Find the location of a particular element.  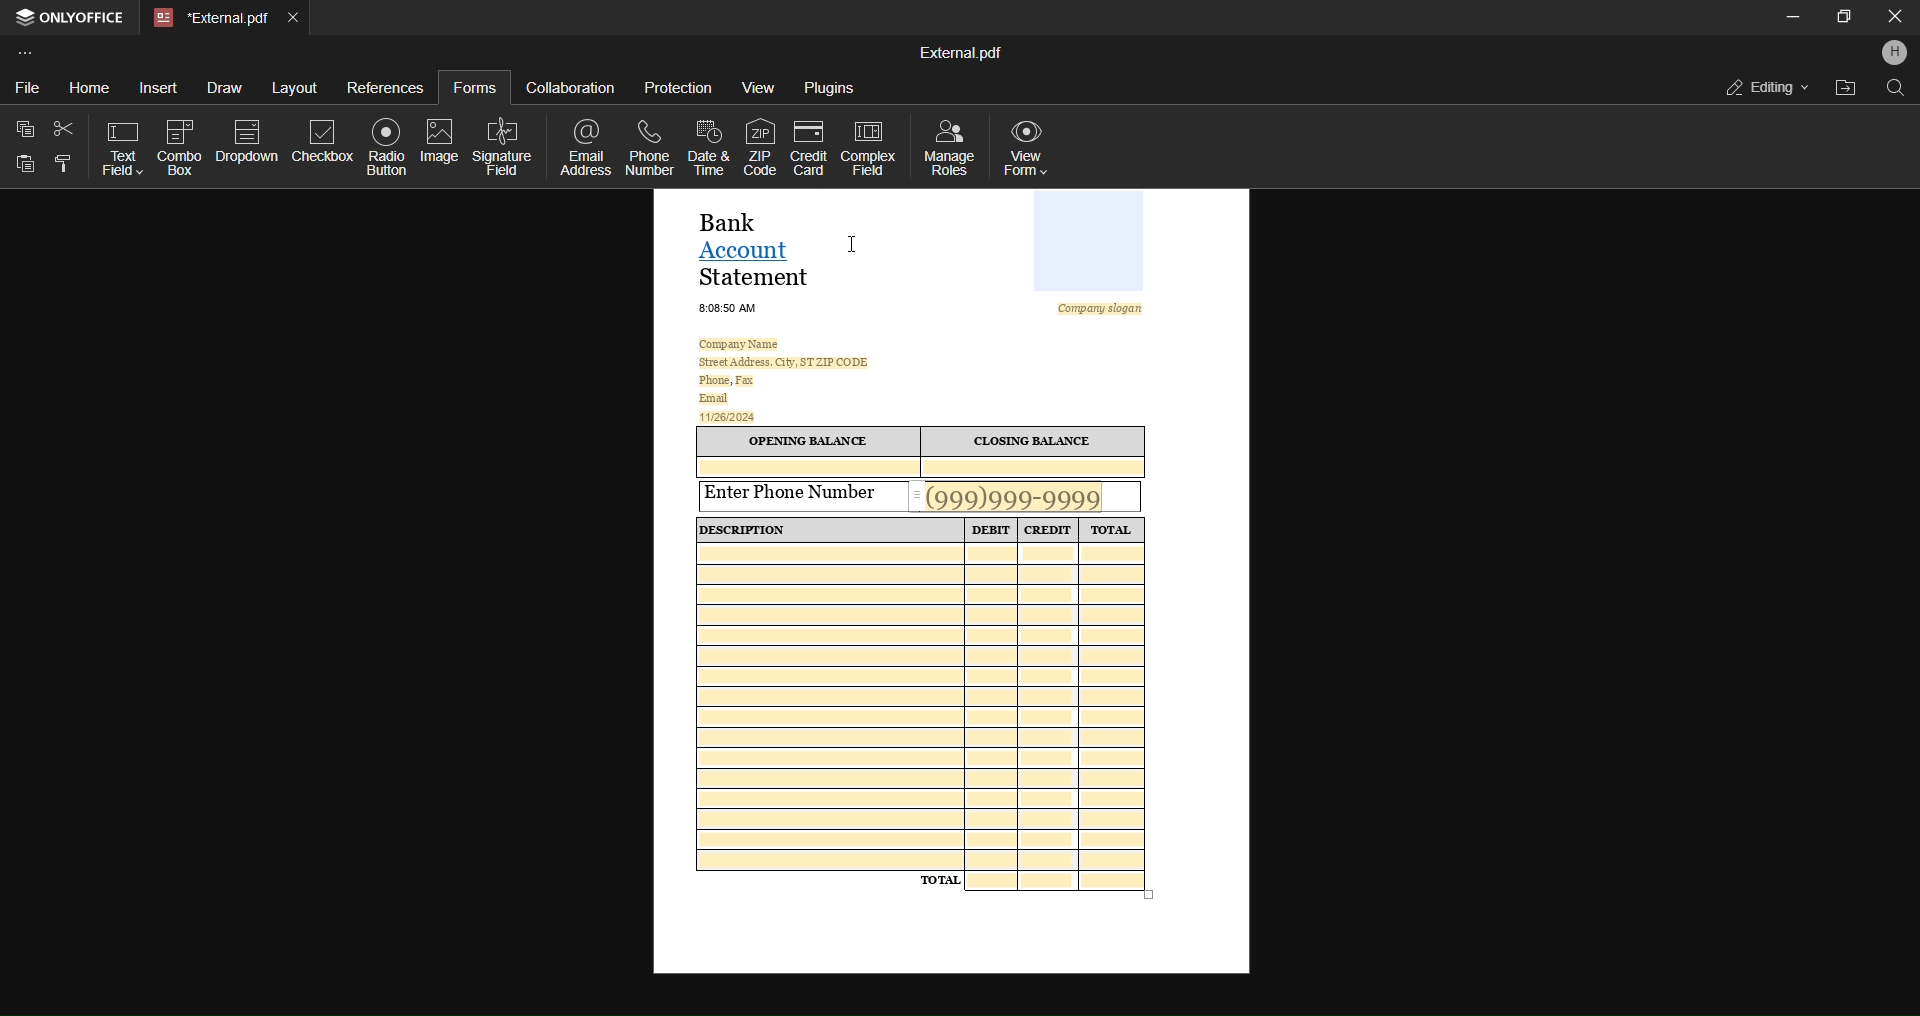

layout is located at coordinates (293, 87).